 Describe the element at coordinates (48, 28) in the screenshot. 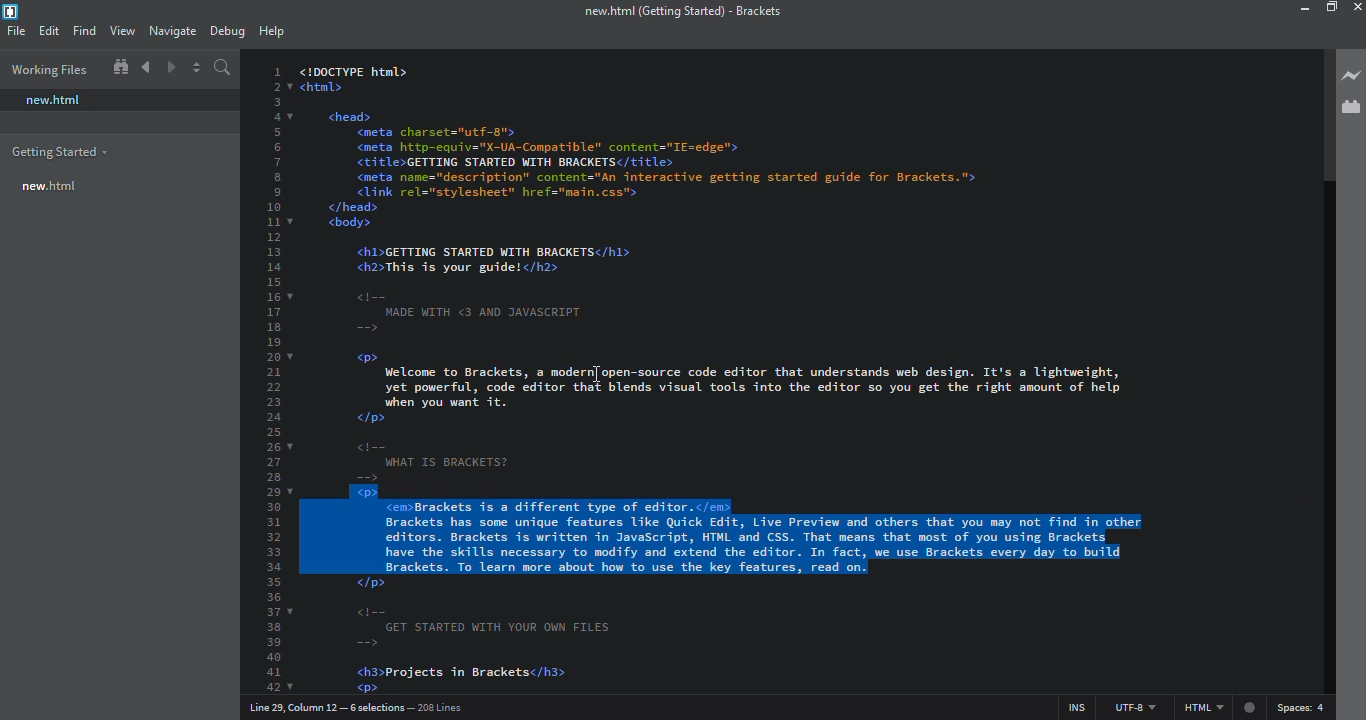

I see `edit` at that location.